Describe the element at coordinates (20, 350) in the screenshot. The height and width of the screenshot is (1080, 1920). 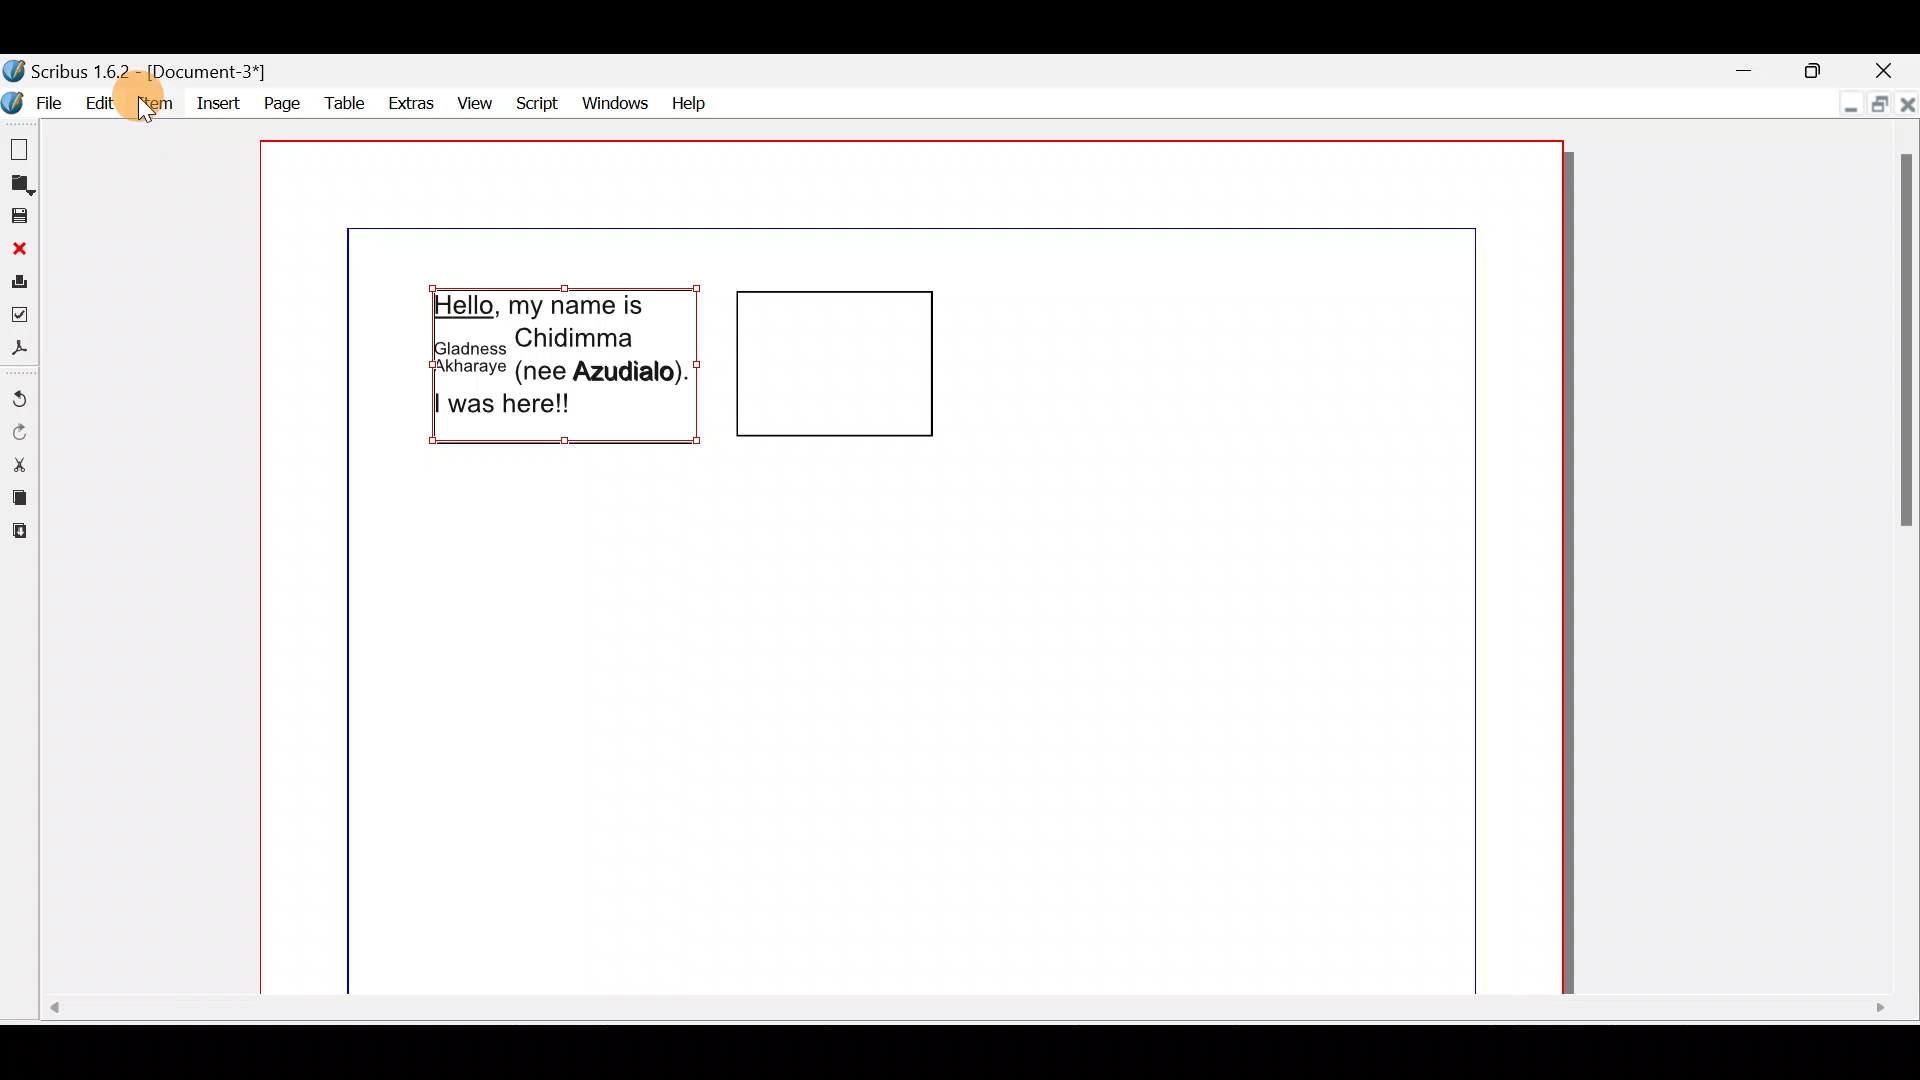
I see `Save as PDF` at that location.